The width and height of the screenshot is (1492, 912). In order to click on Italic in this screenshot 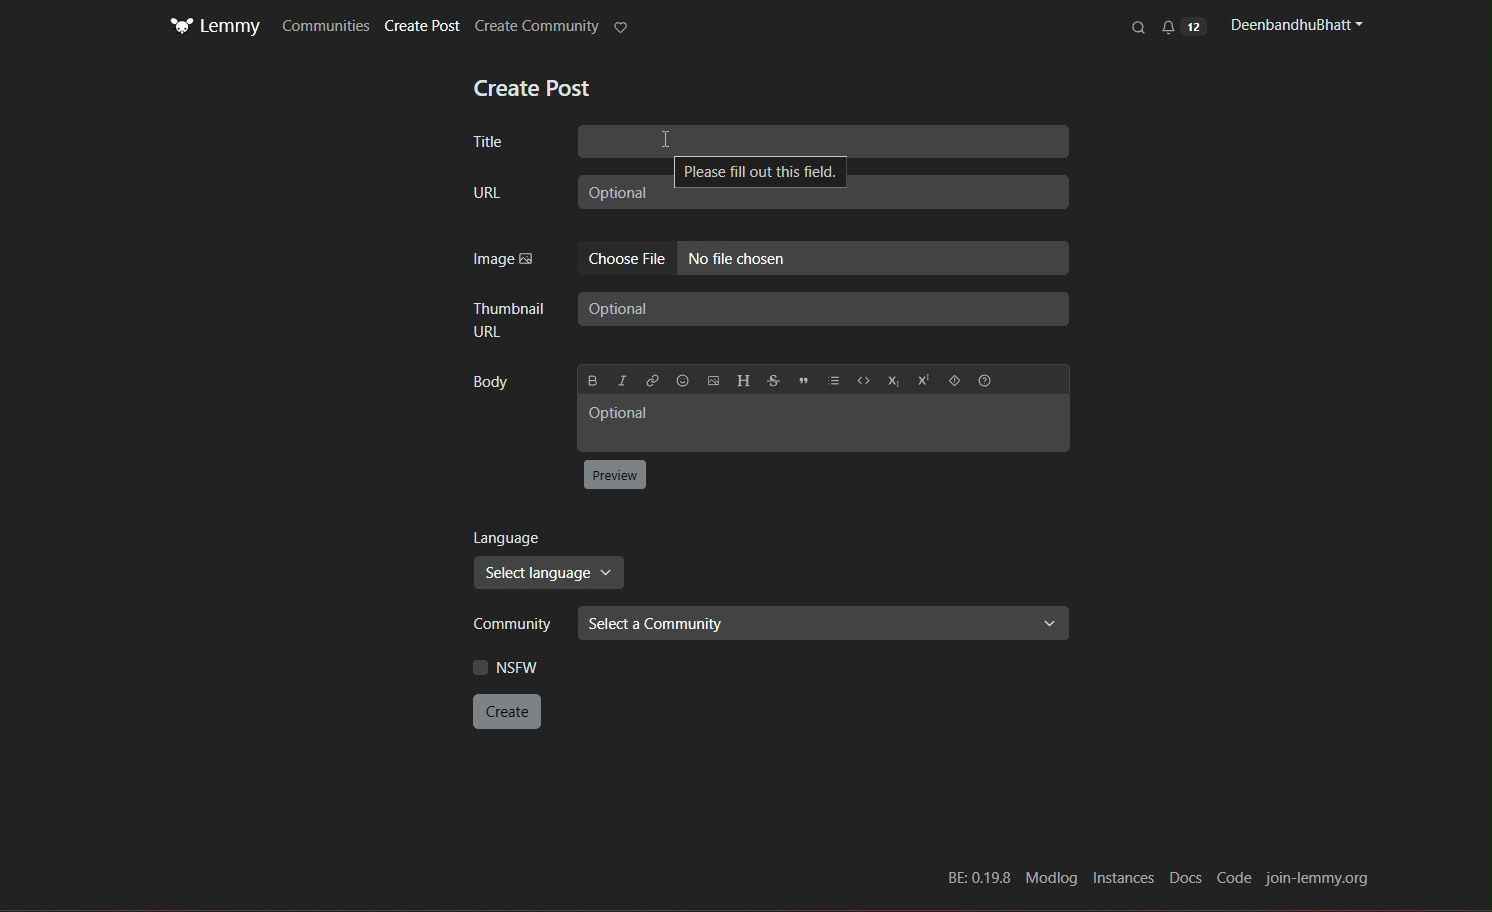, I will do `click(621, 380)`.